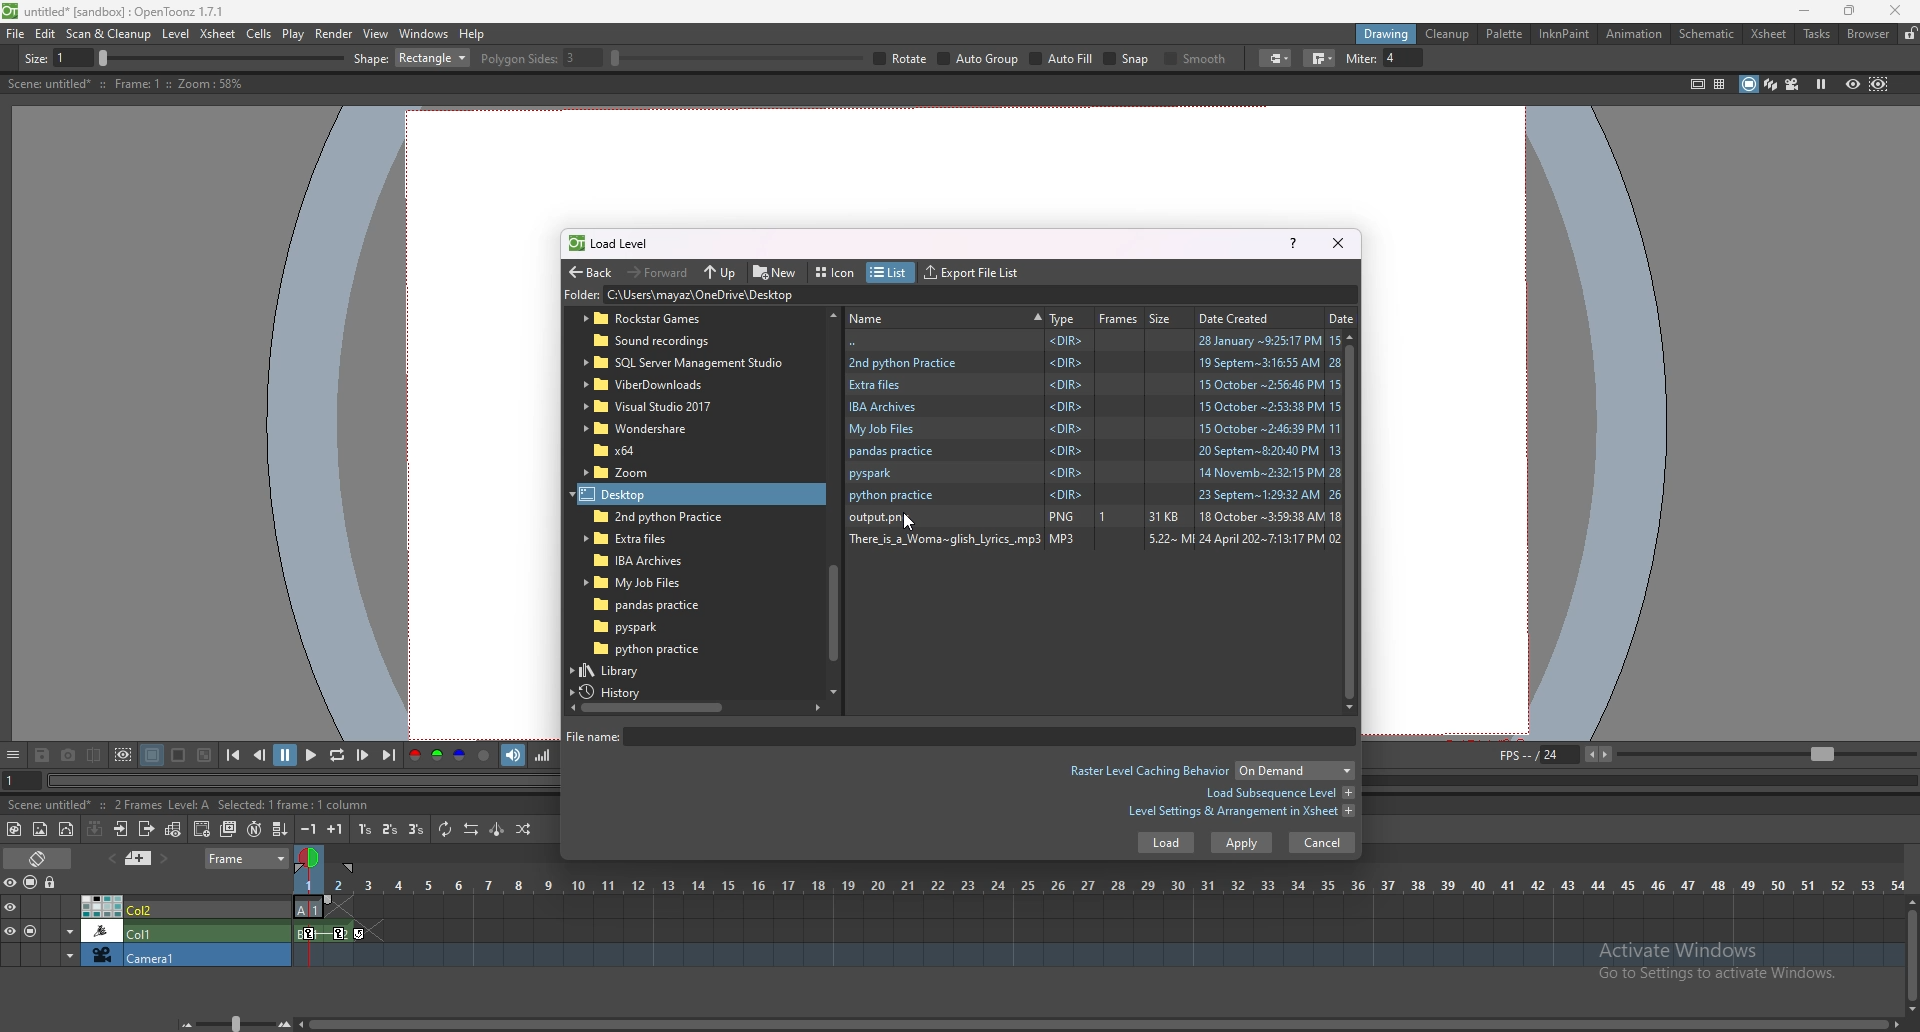 This screenshot has width=1920, height=1032. What do you see at coordinates (1772, 83) in the screenshot?
I see `3d view` at bounding box center [1772, 83].